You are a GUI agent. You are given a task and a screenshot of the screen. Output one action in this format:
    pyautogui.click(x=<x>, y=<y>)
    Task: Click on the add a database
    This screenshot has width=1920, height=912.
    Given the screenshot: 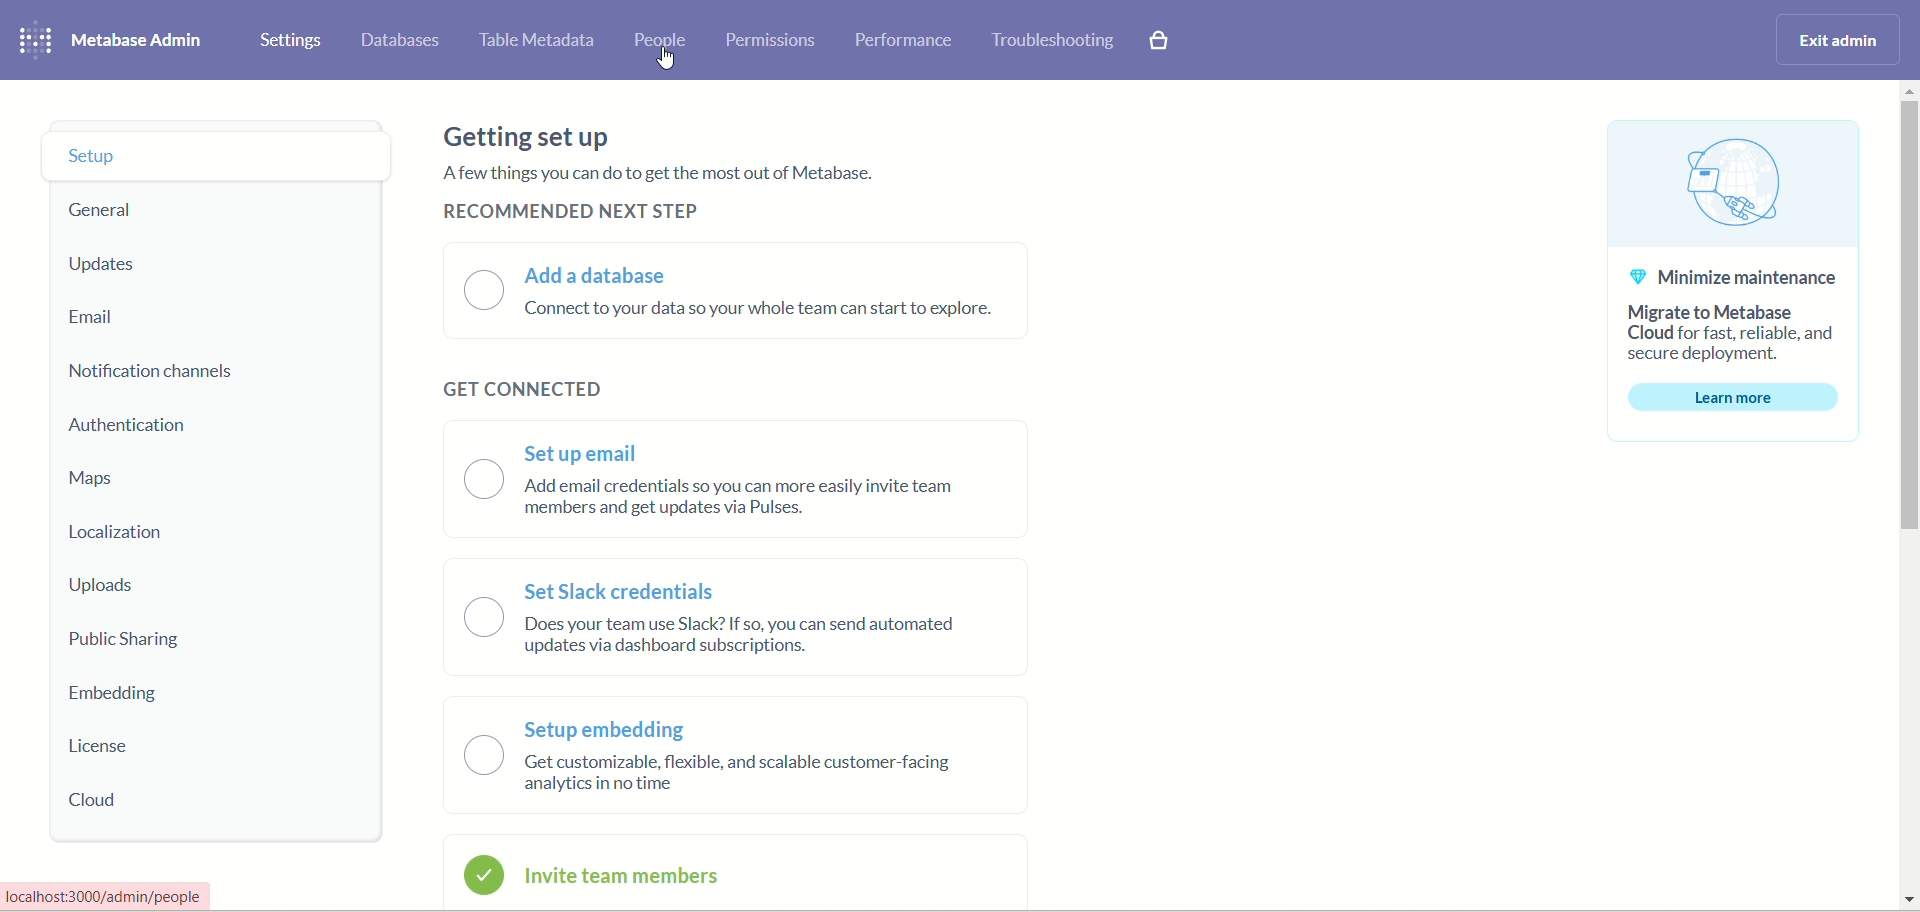 What is the action you would take?
    pyautogui.click(x=590, y=275)
    